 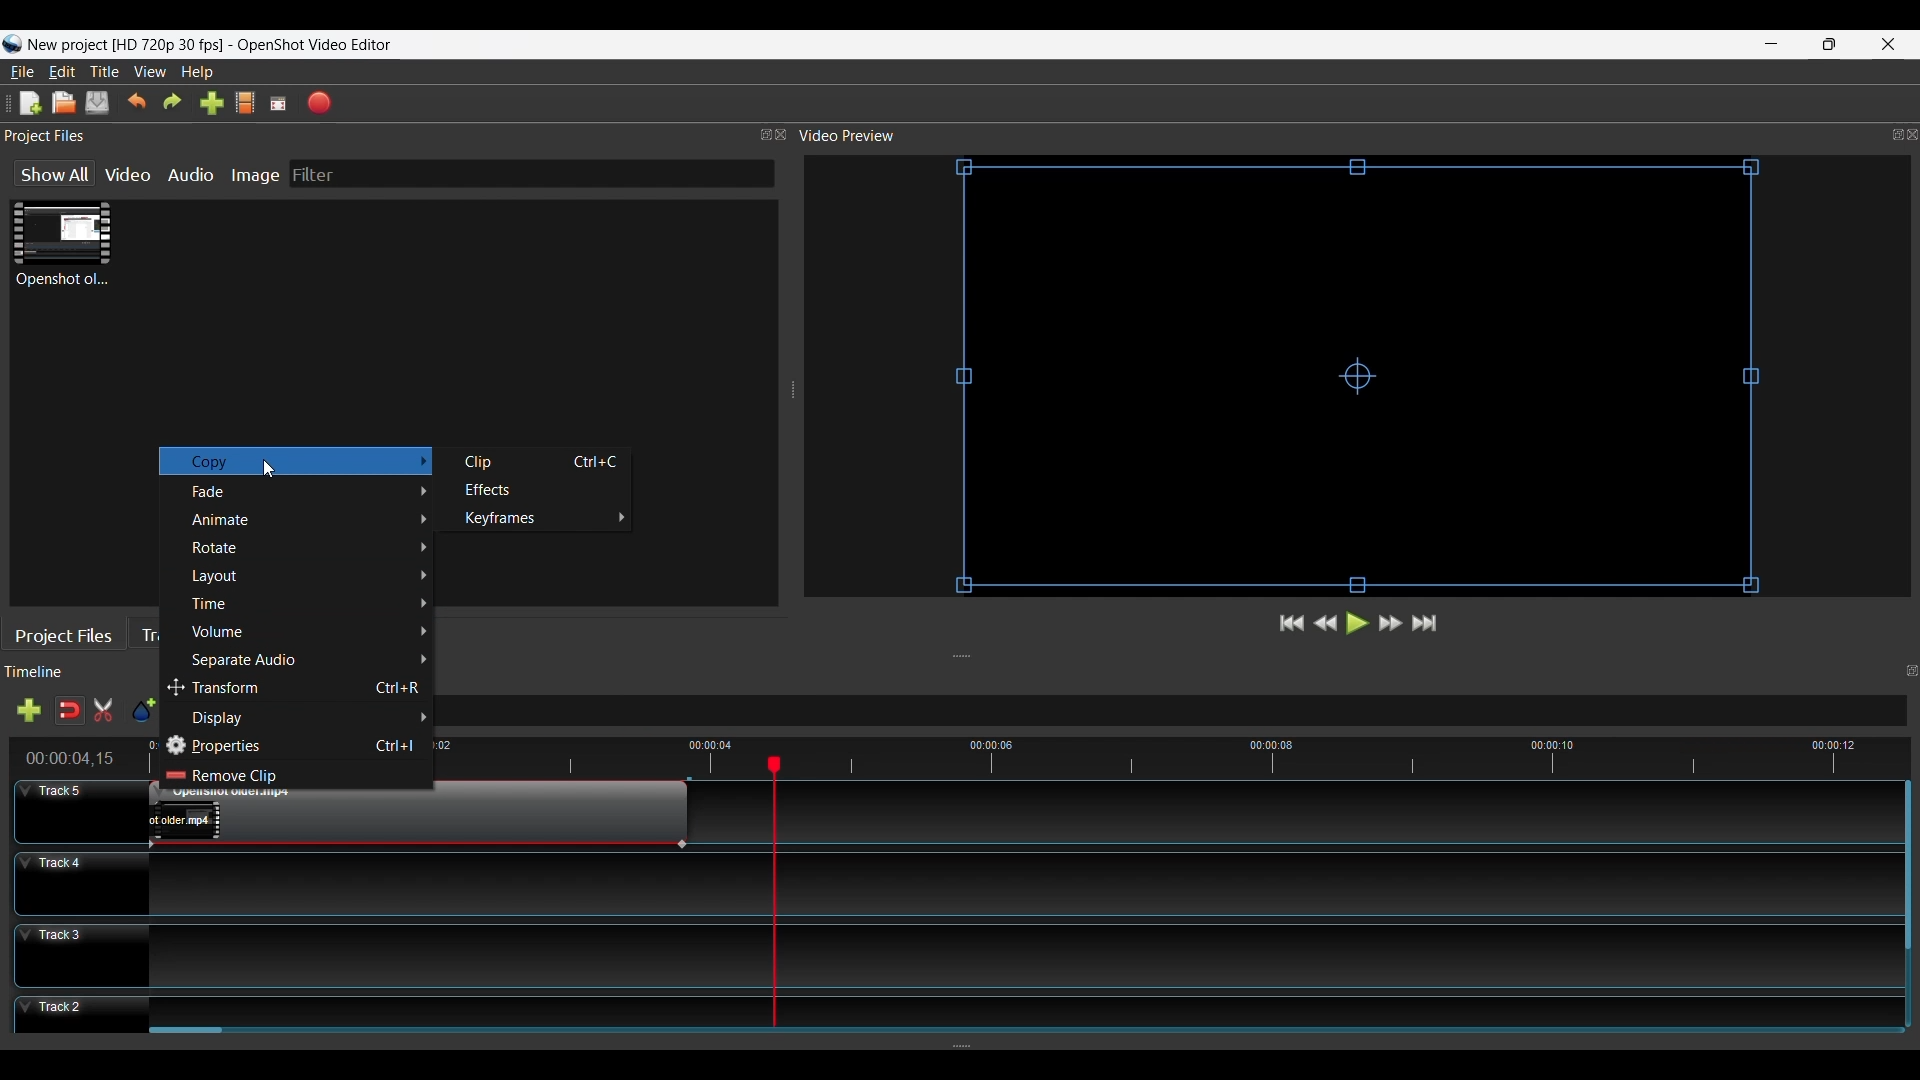 What do you see at coordinates (23, 71) in the screenshot?
I see `File` at bounding box center [23, 71].